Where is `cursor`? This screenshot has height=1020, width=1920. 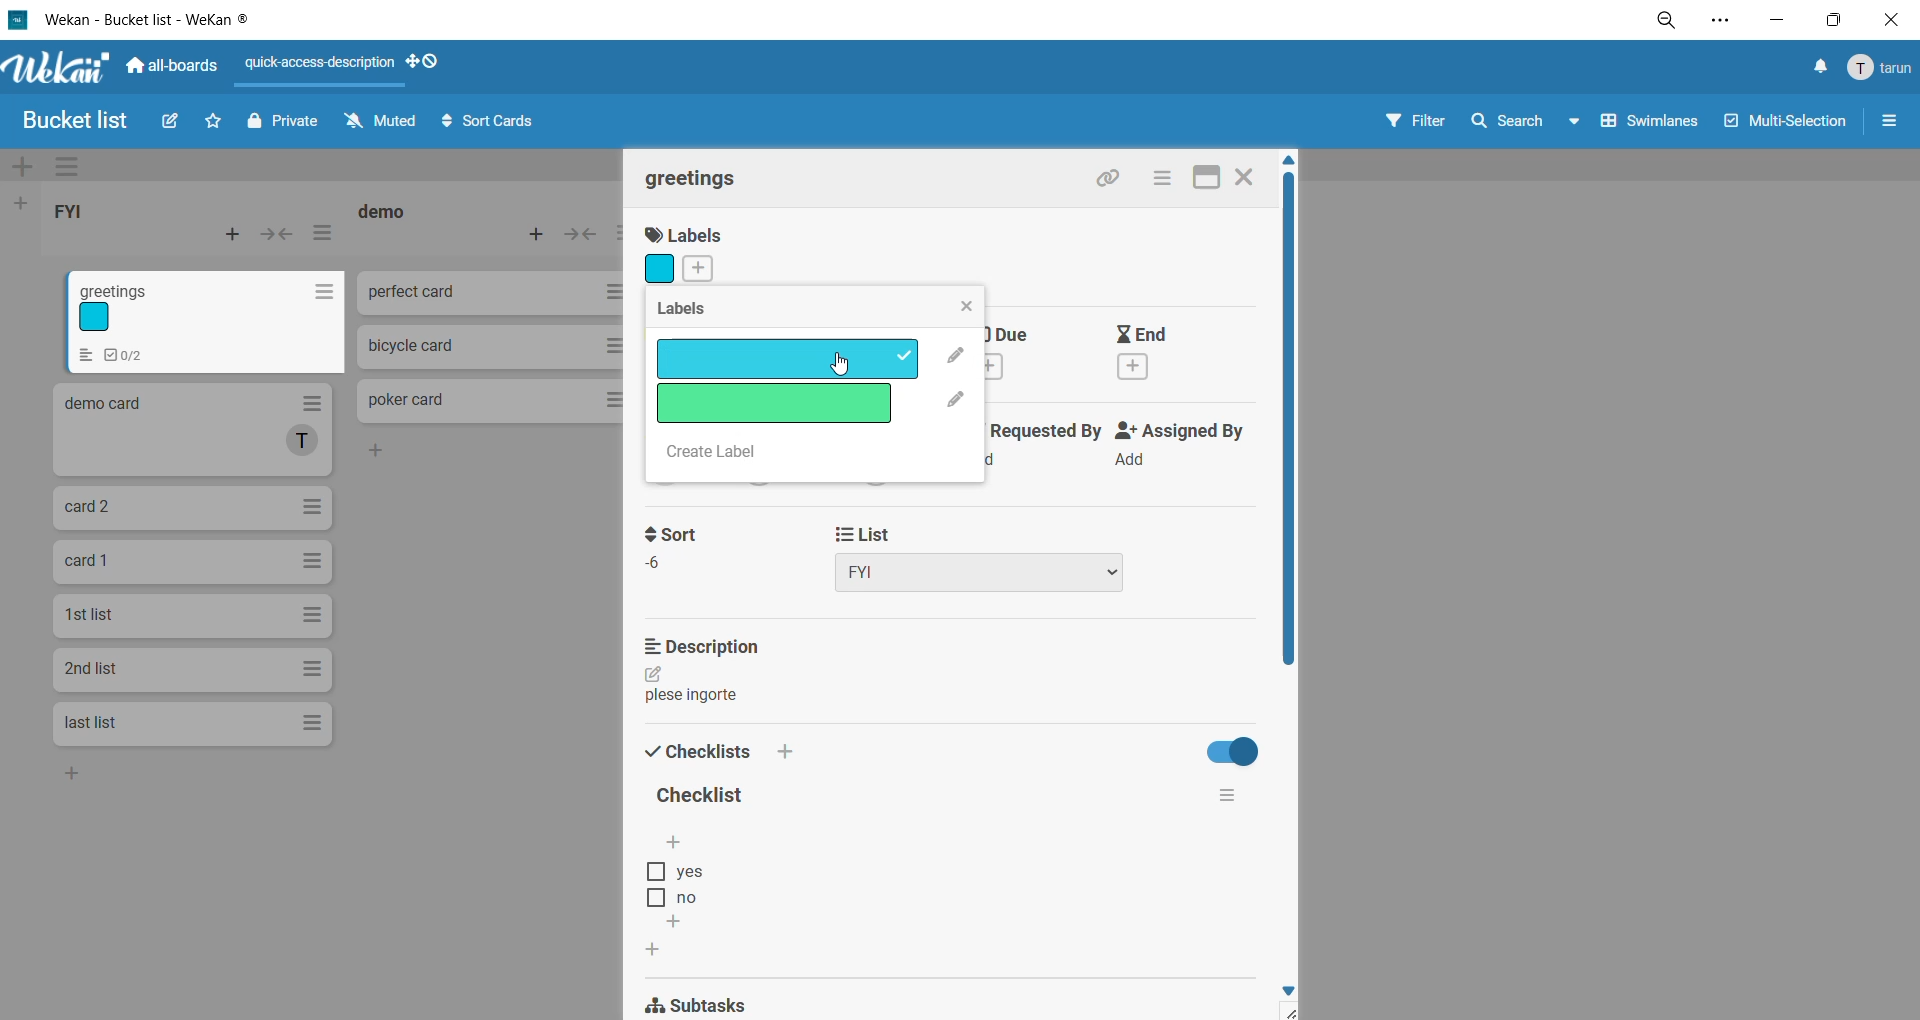
cursor is located at coordinates (843, 369).